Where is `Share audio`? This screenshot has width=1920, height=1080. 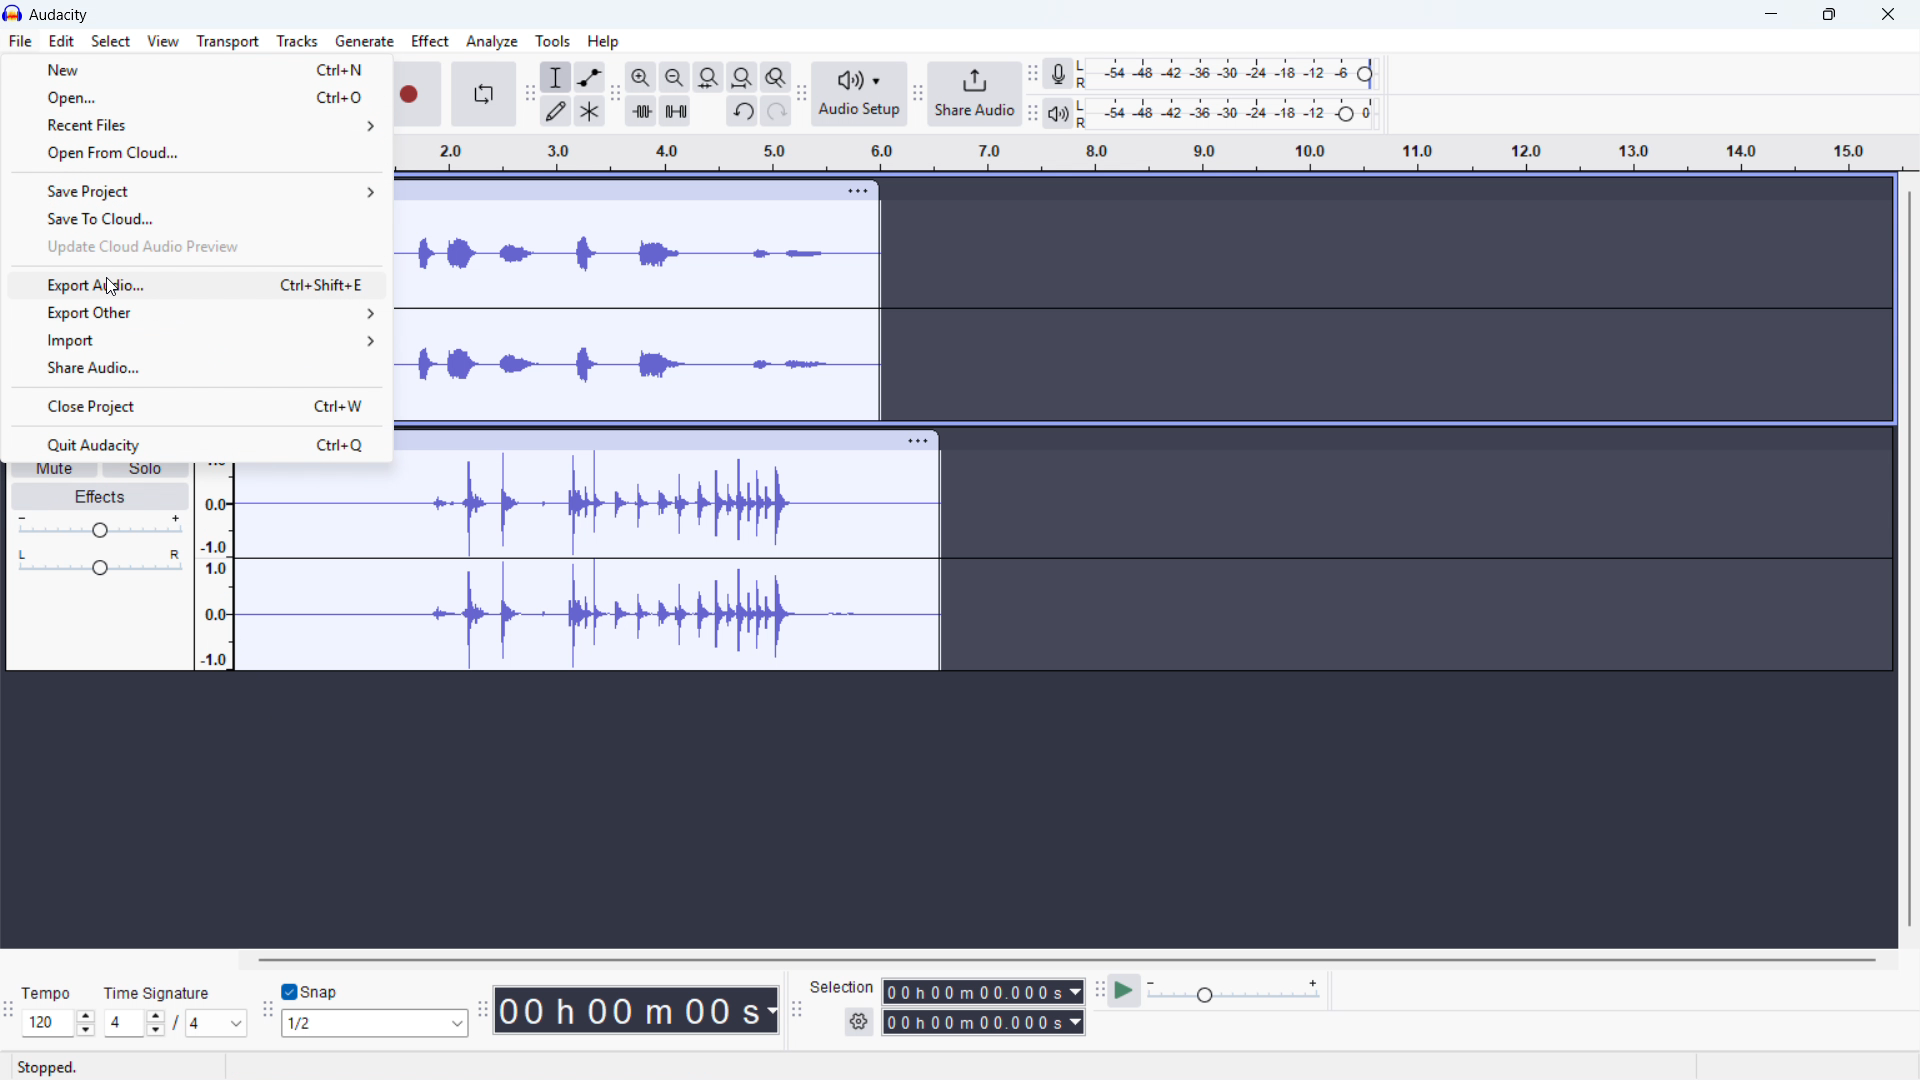
Share audio is located at coordinates (974, 94).